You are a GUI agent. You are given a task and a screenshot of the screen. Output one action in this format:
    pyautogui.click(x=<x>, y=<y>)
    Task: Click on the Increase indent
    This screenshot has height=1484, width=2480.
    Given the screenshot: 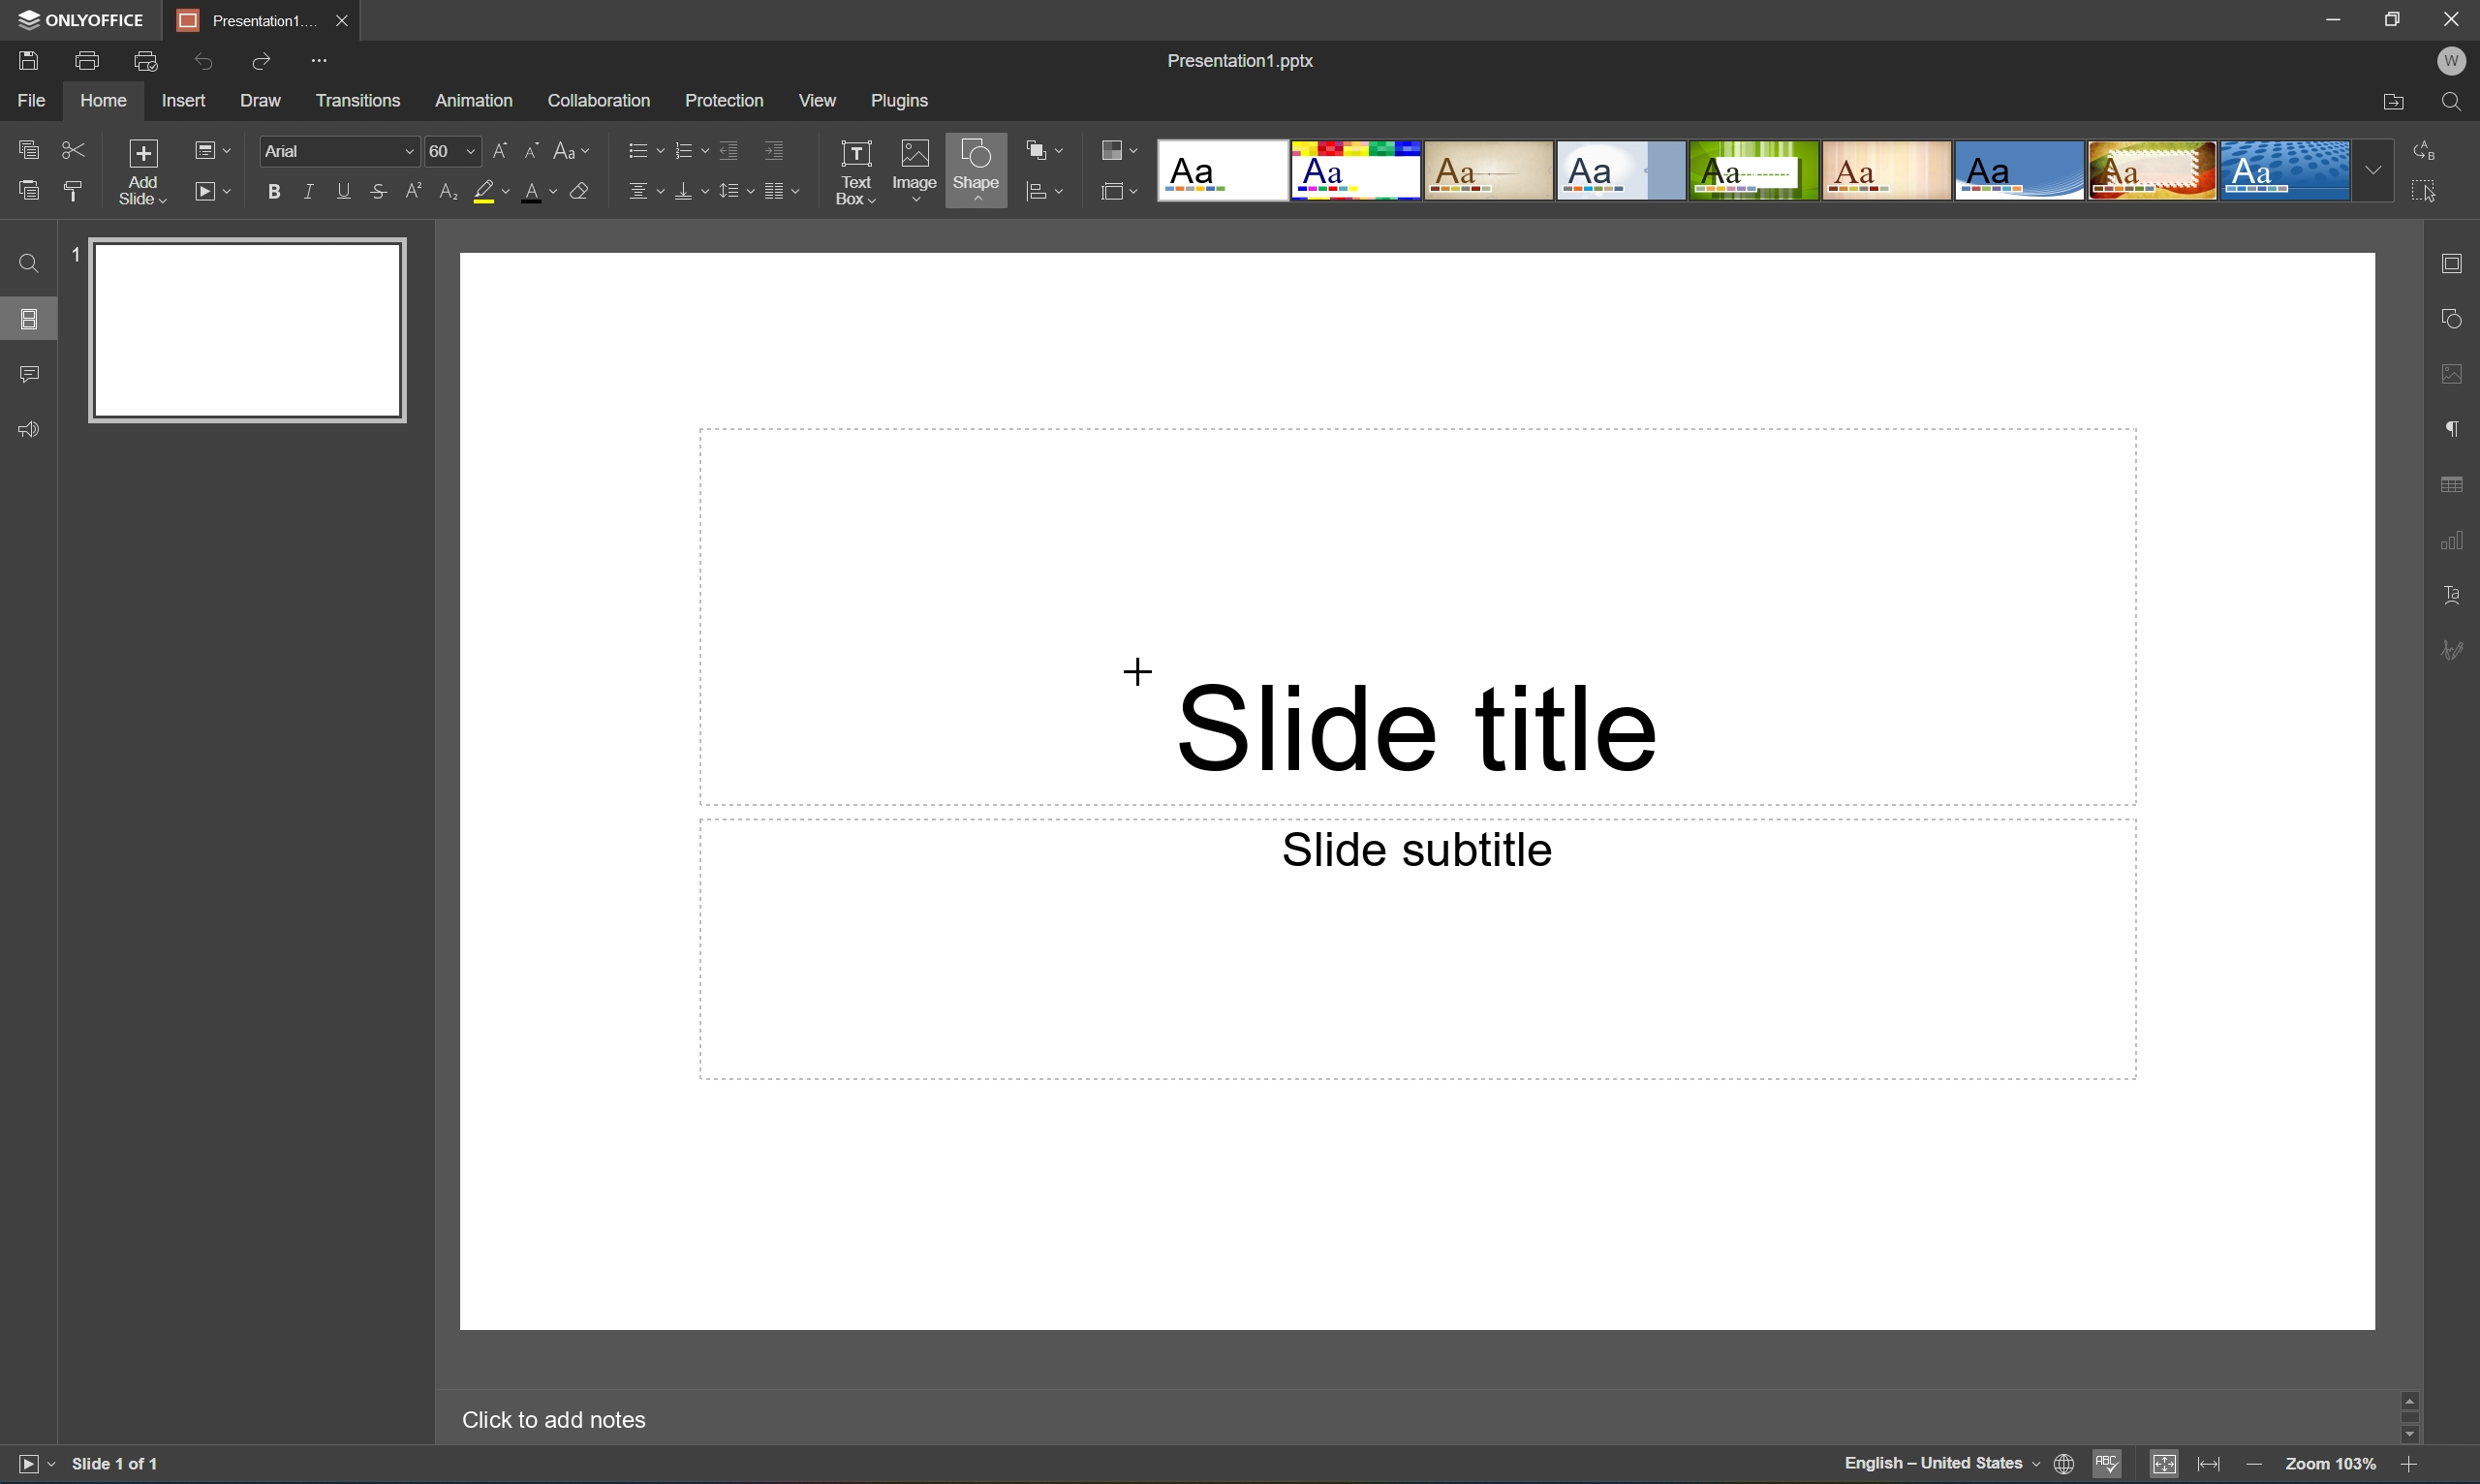 What is the action you would take?
    pyautogui.click(x=777, y=146)
    